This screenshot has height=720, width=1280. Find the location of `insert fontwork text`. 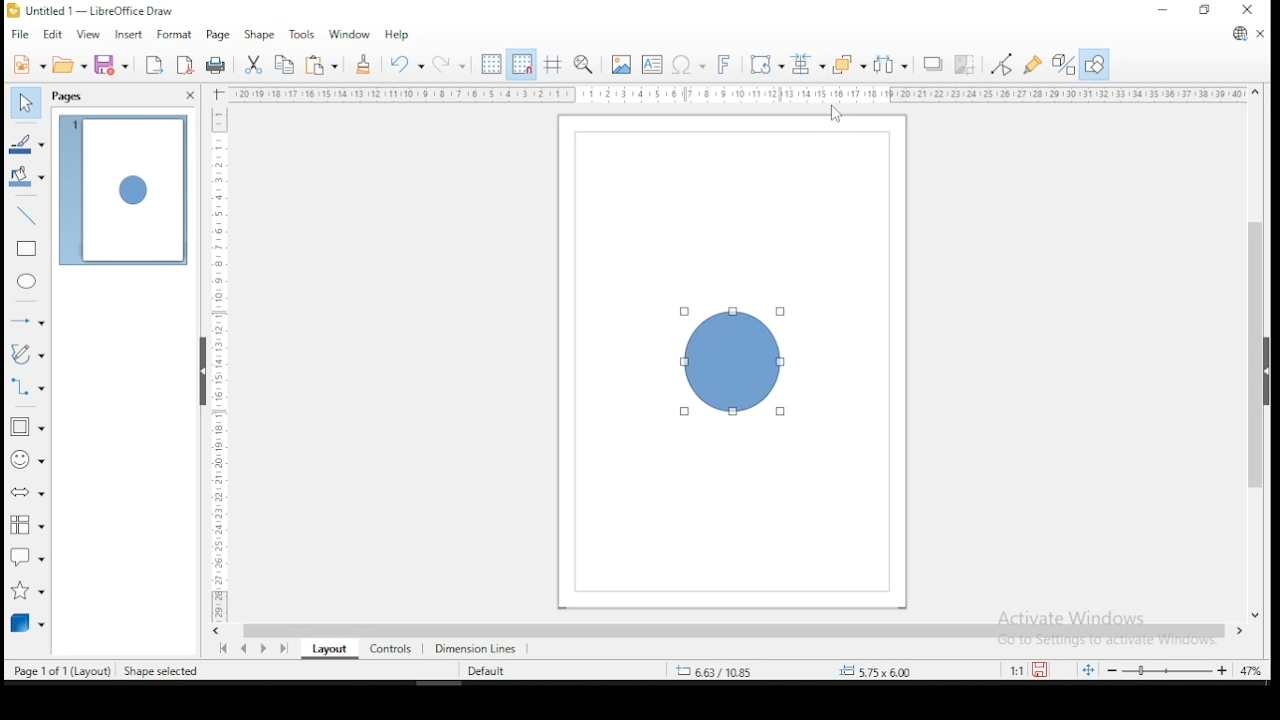

insert fontwork text is located at coordinates (724, 62).